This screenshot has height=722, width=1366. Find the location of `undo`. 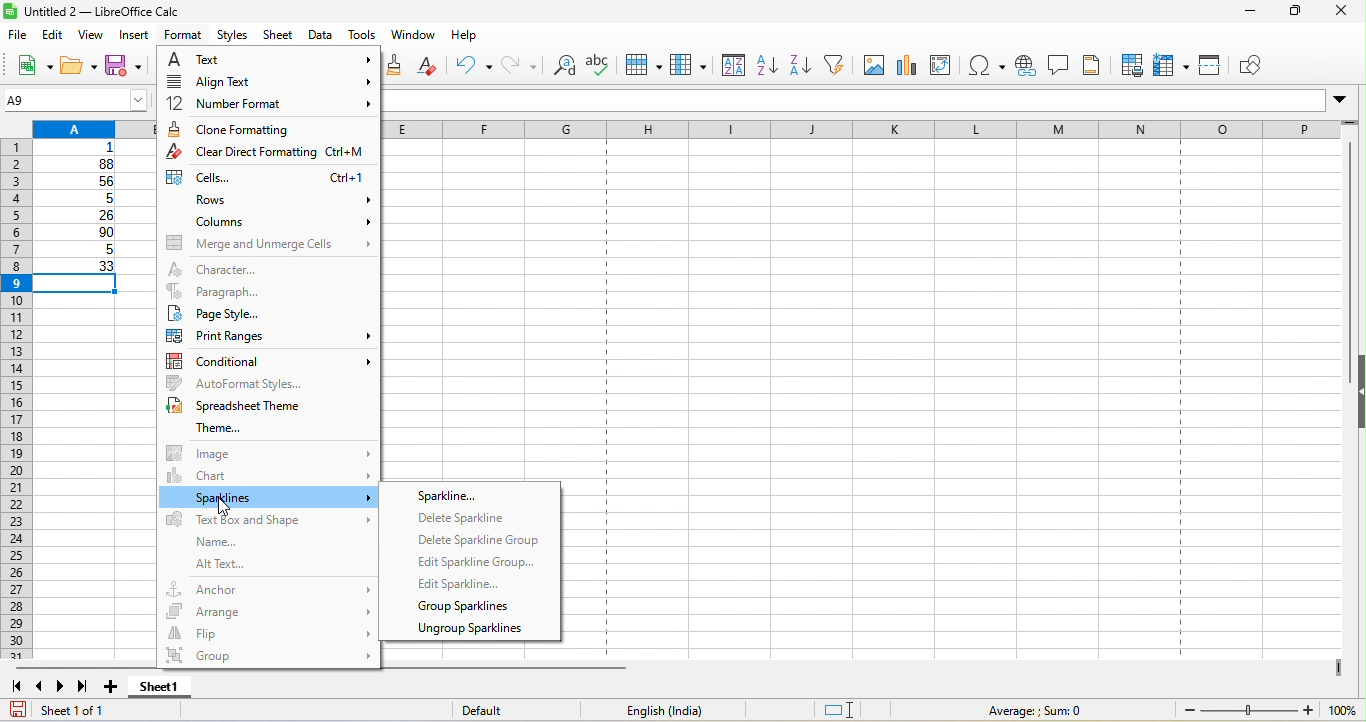

undo is located at coordinates (474, 65).